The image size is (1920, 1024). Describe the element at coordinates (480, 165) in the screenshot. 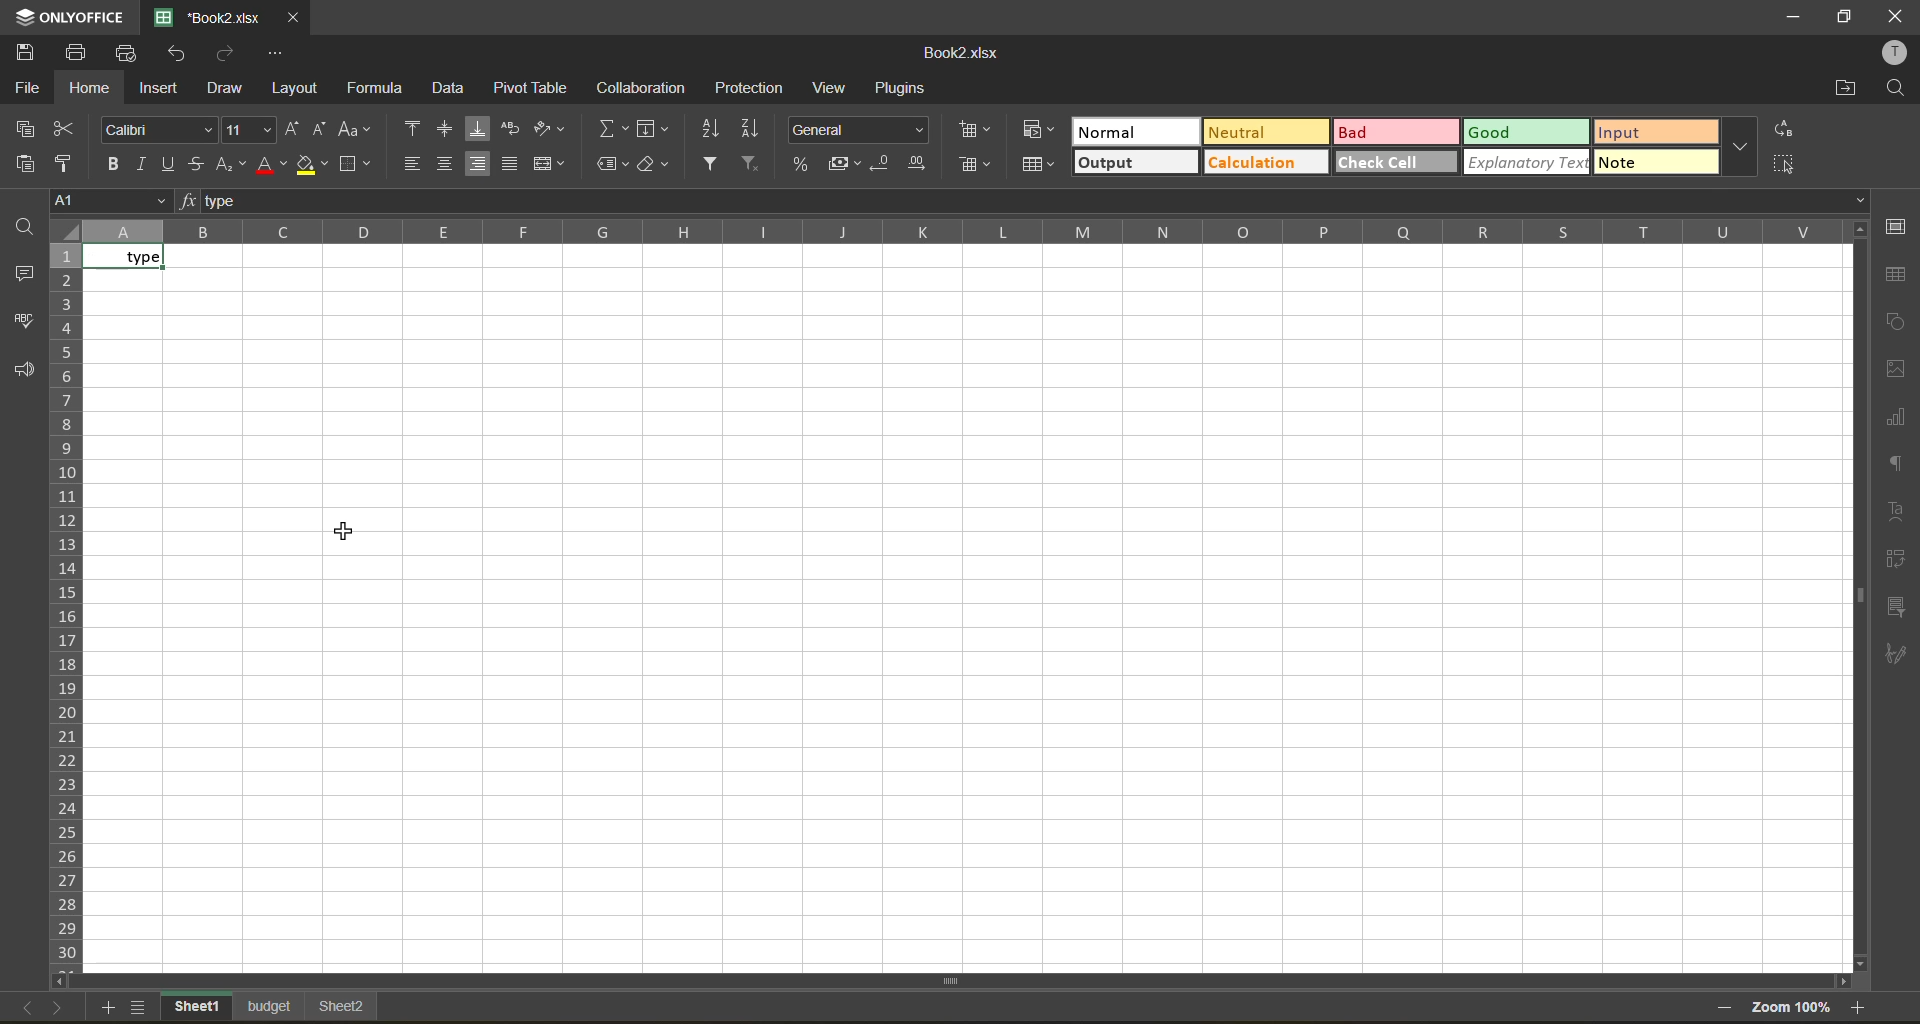

I see `align right enabled` at that location.